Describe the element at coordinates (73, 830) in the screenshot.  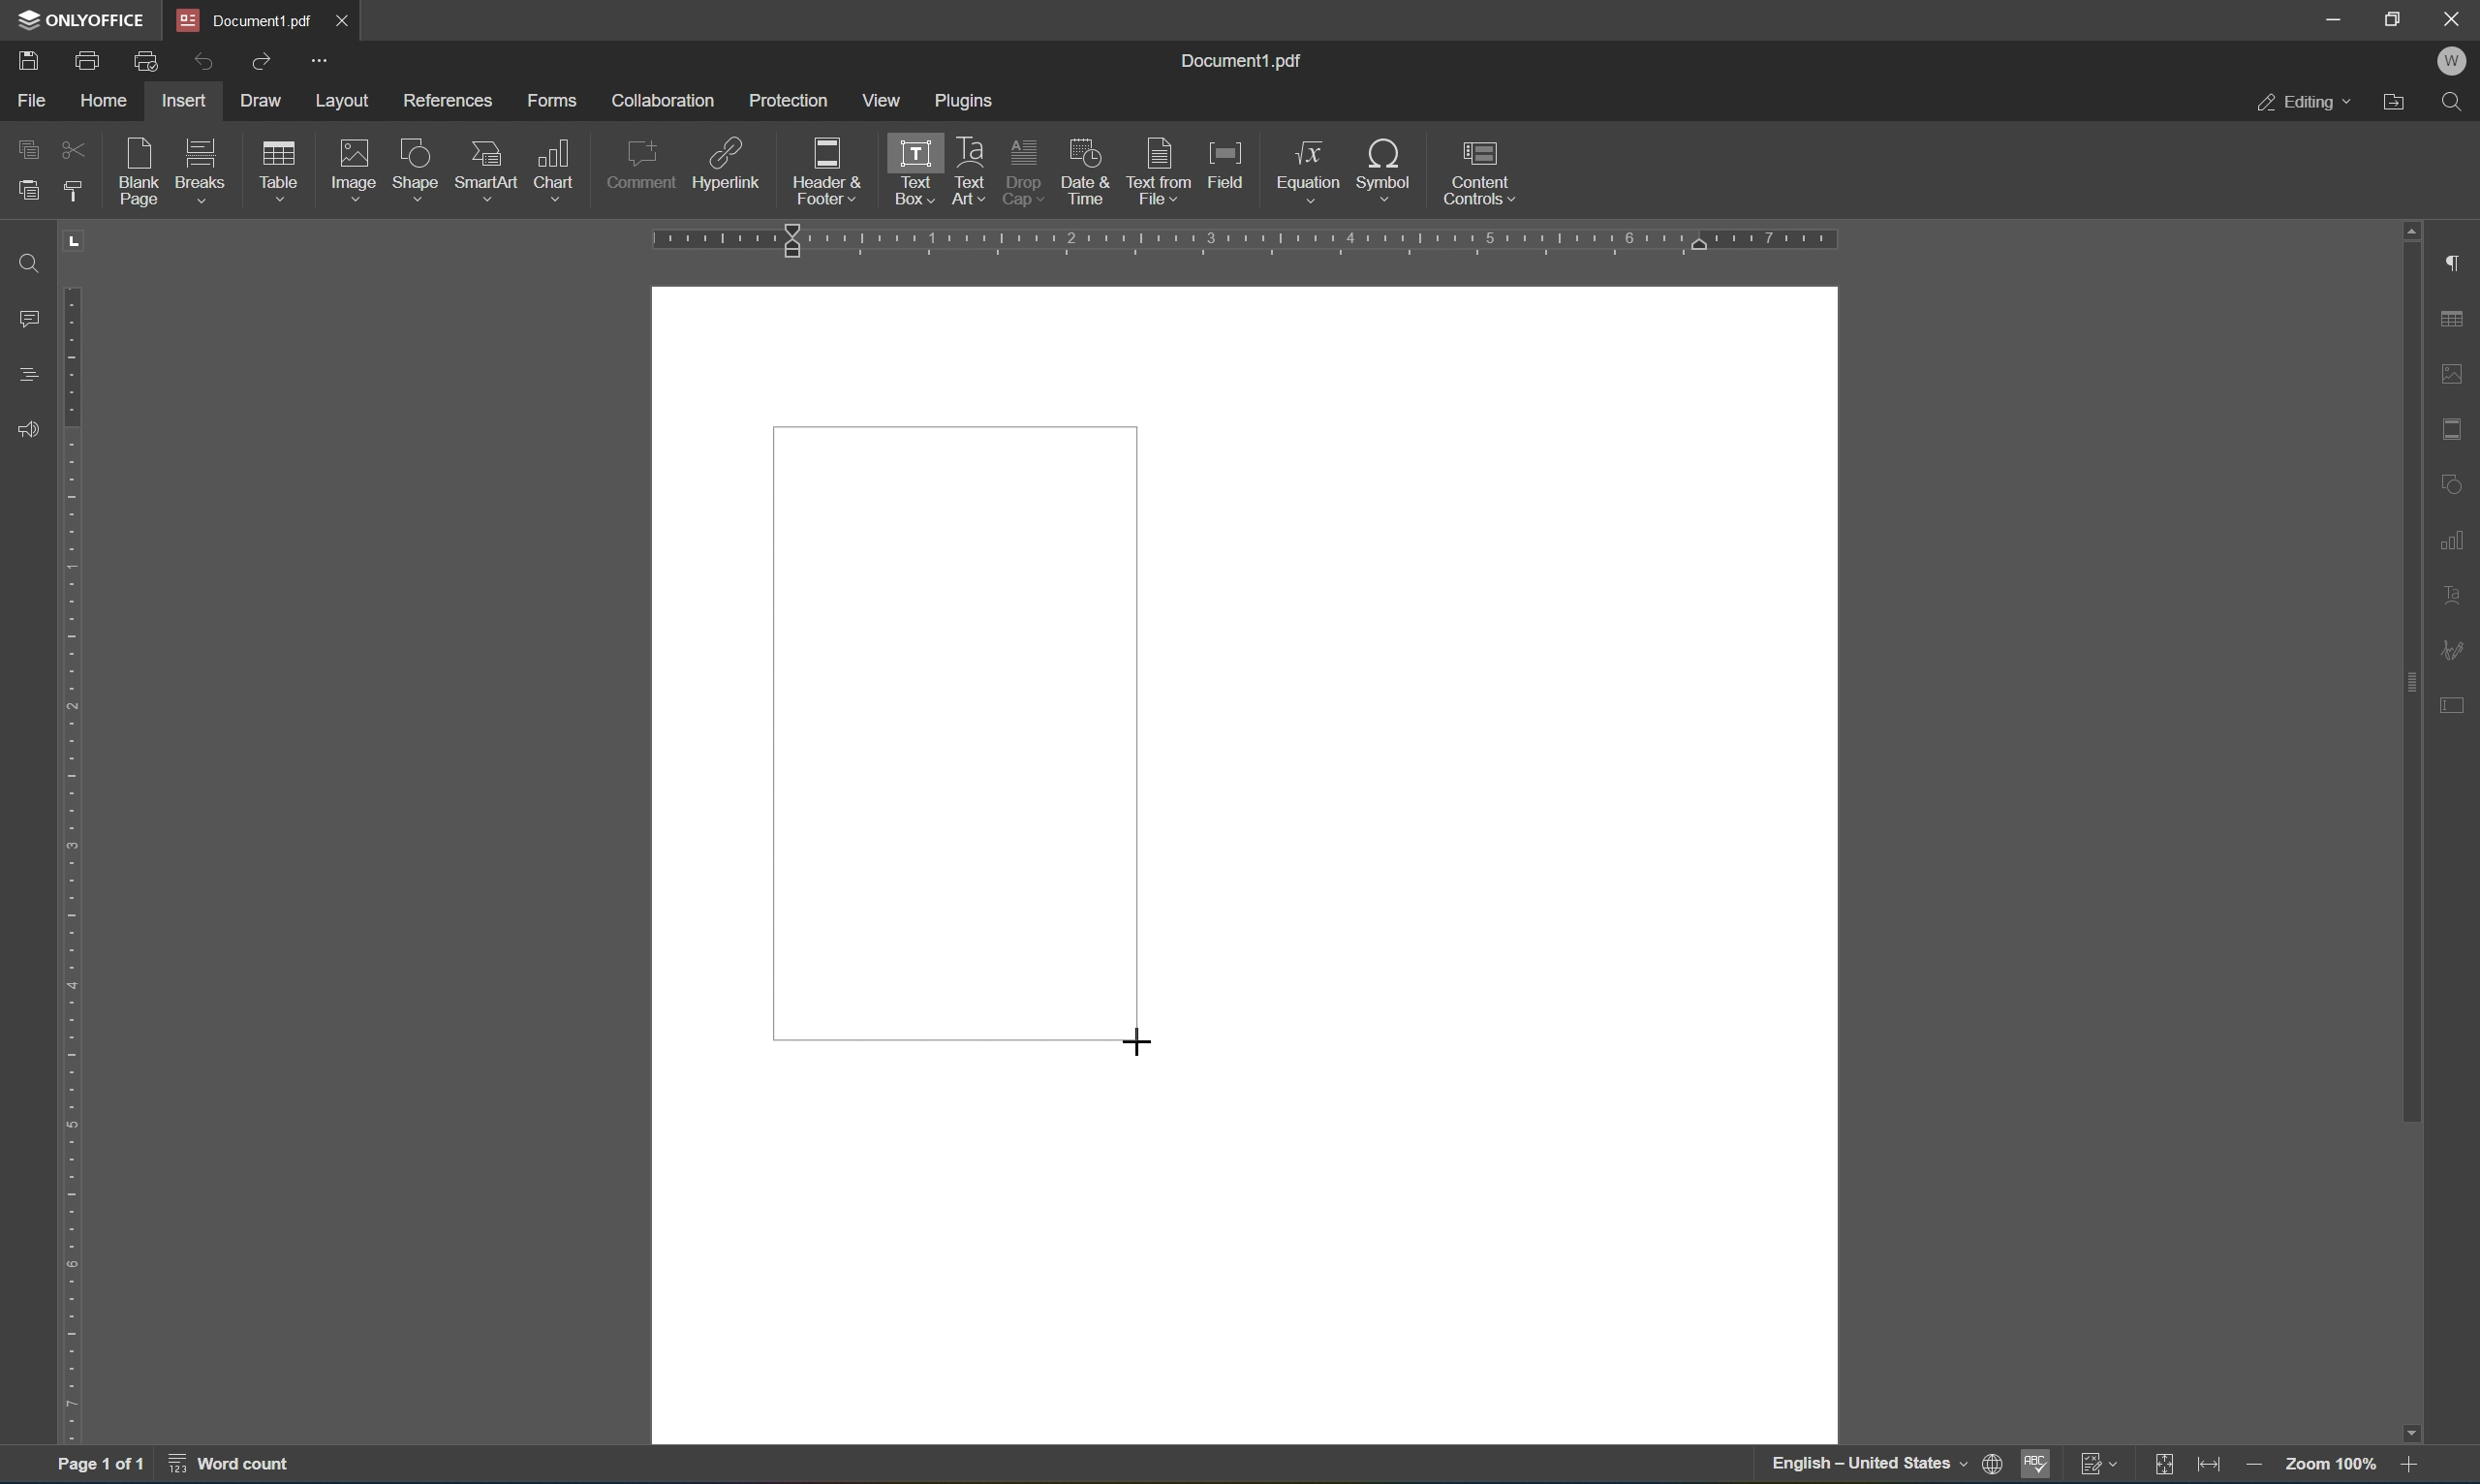
I see `ruler` at that location.